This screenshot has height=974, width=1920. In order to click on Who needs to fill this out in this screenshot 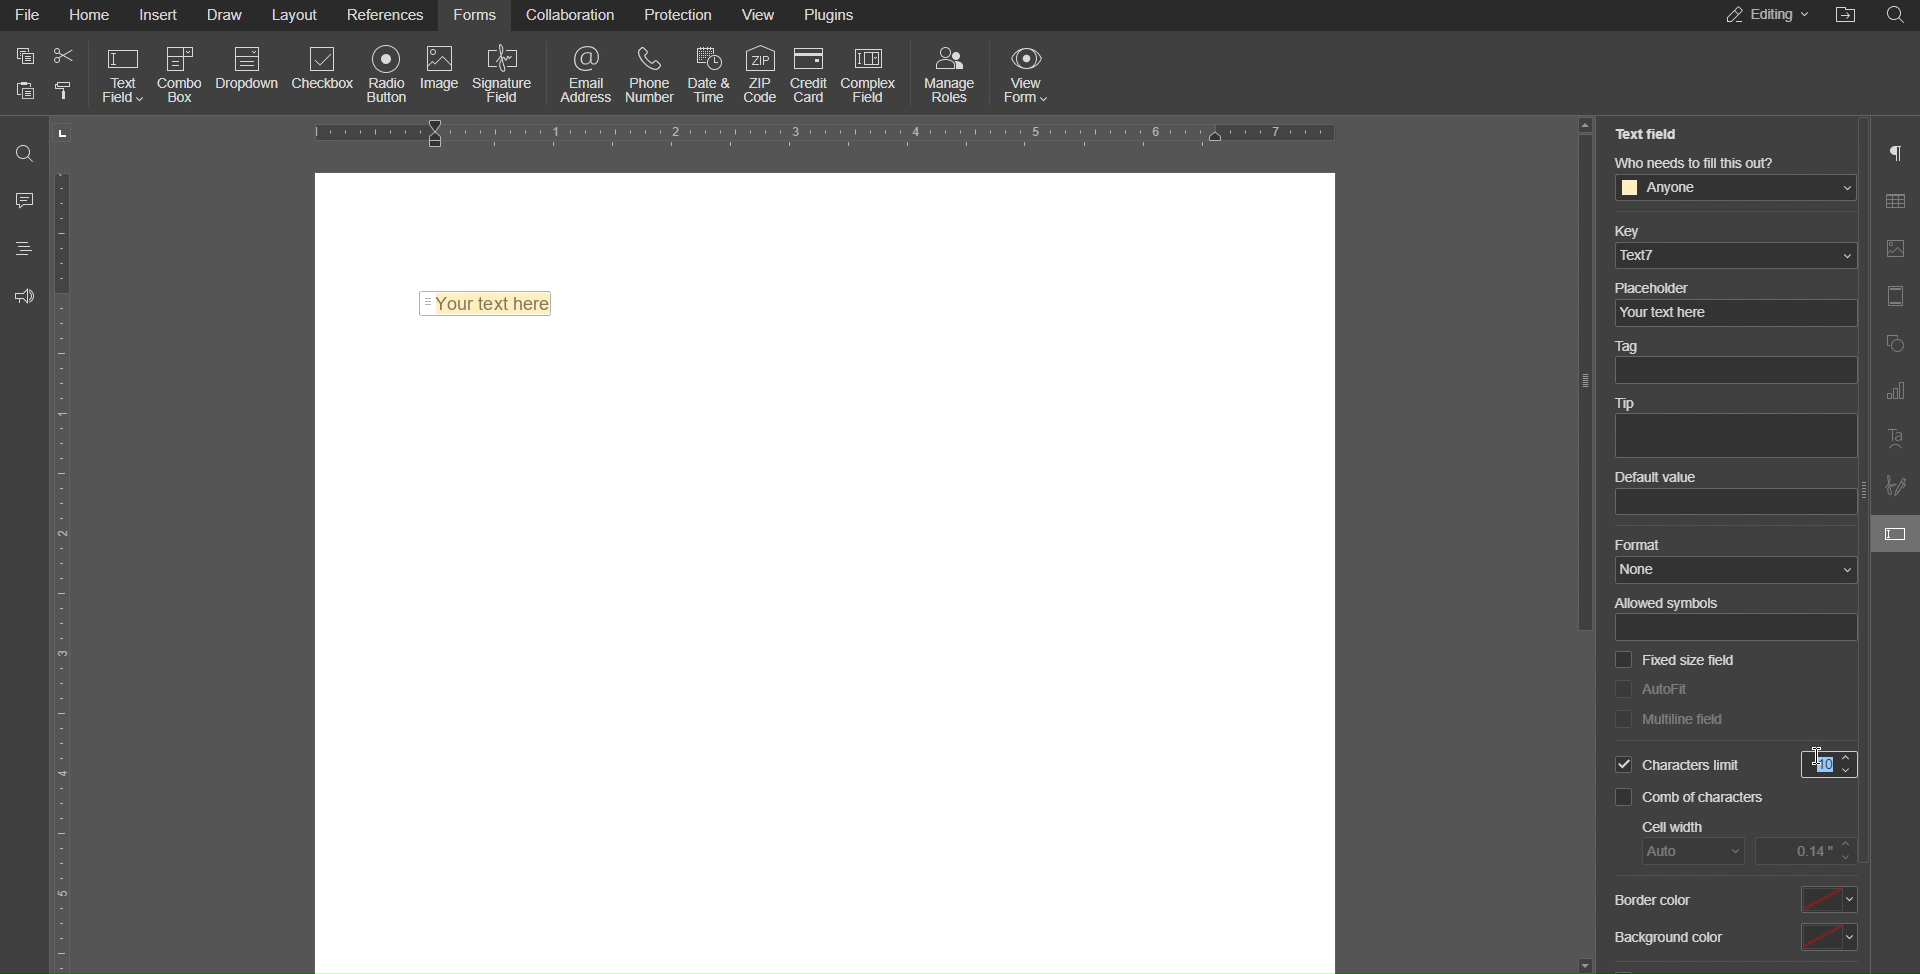, I will do `click(1740, 178)`.